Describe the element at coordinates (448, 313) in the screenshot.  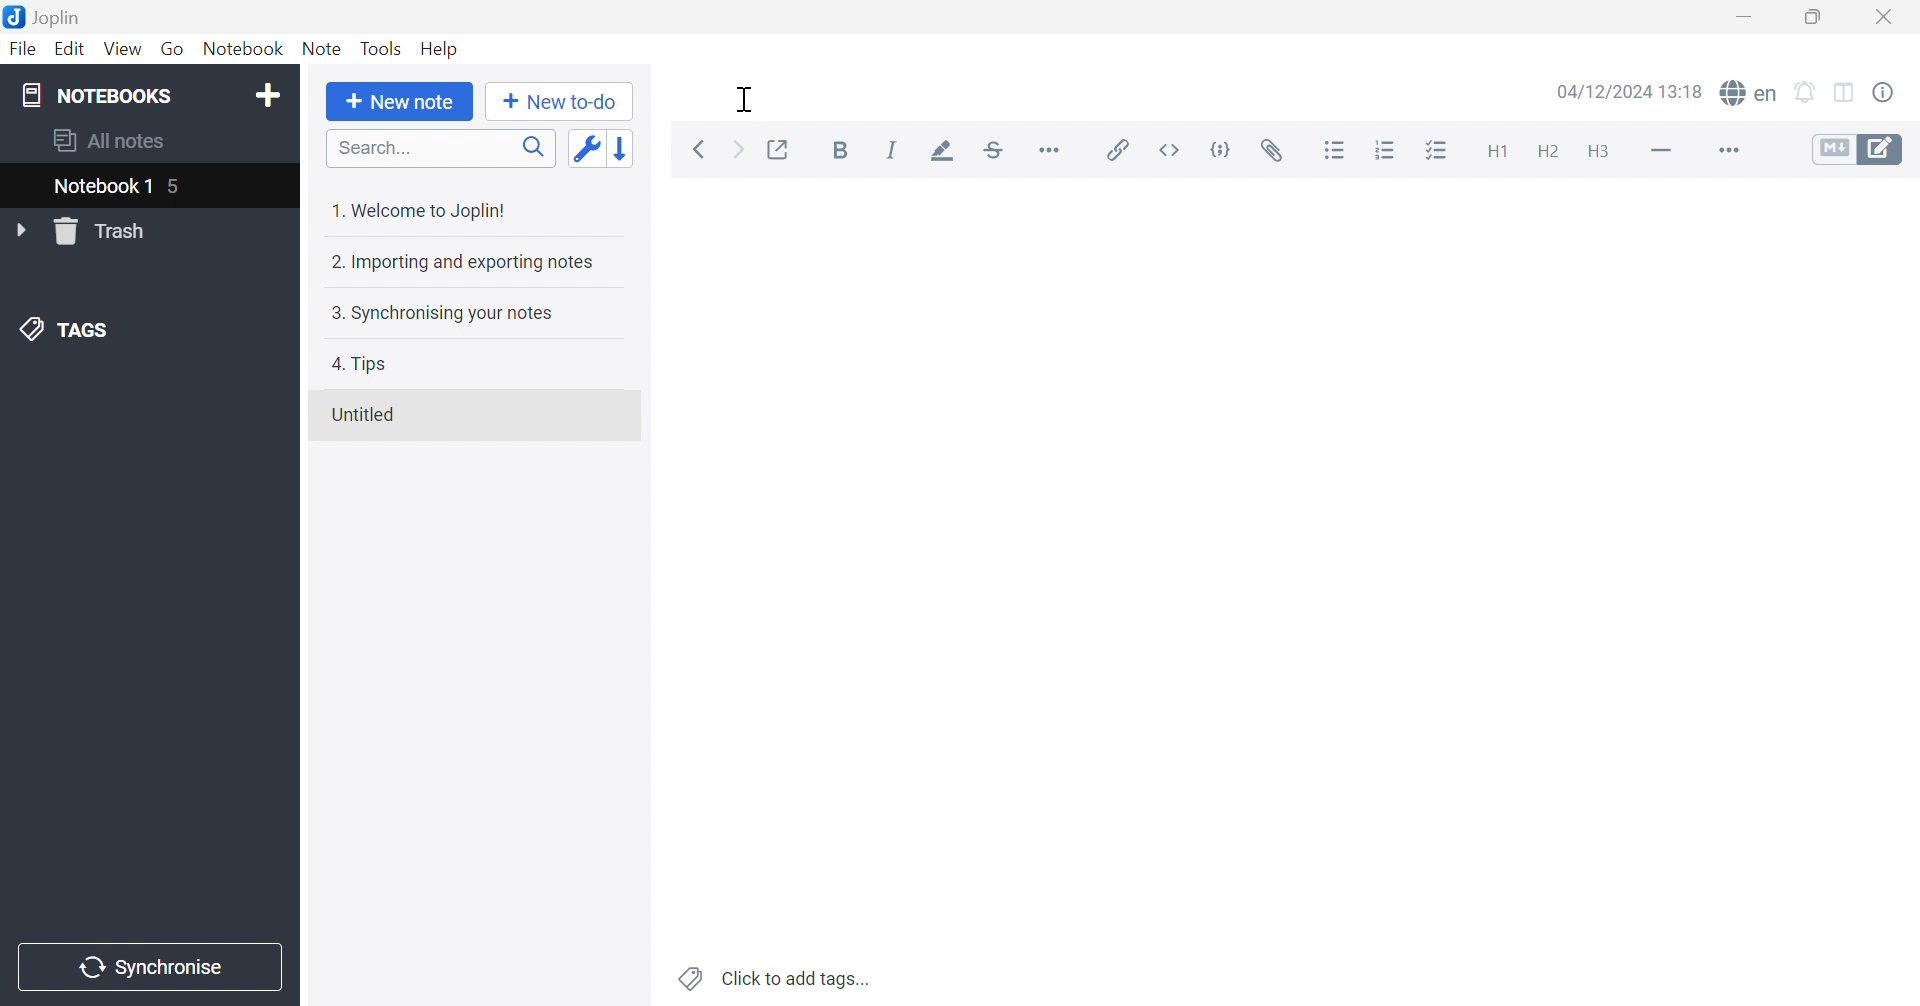
I see `3. Synchronising your notes` at that location.